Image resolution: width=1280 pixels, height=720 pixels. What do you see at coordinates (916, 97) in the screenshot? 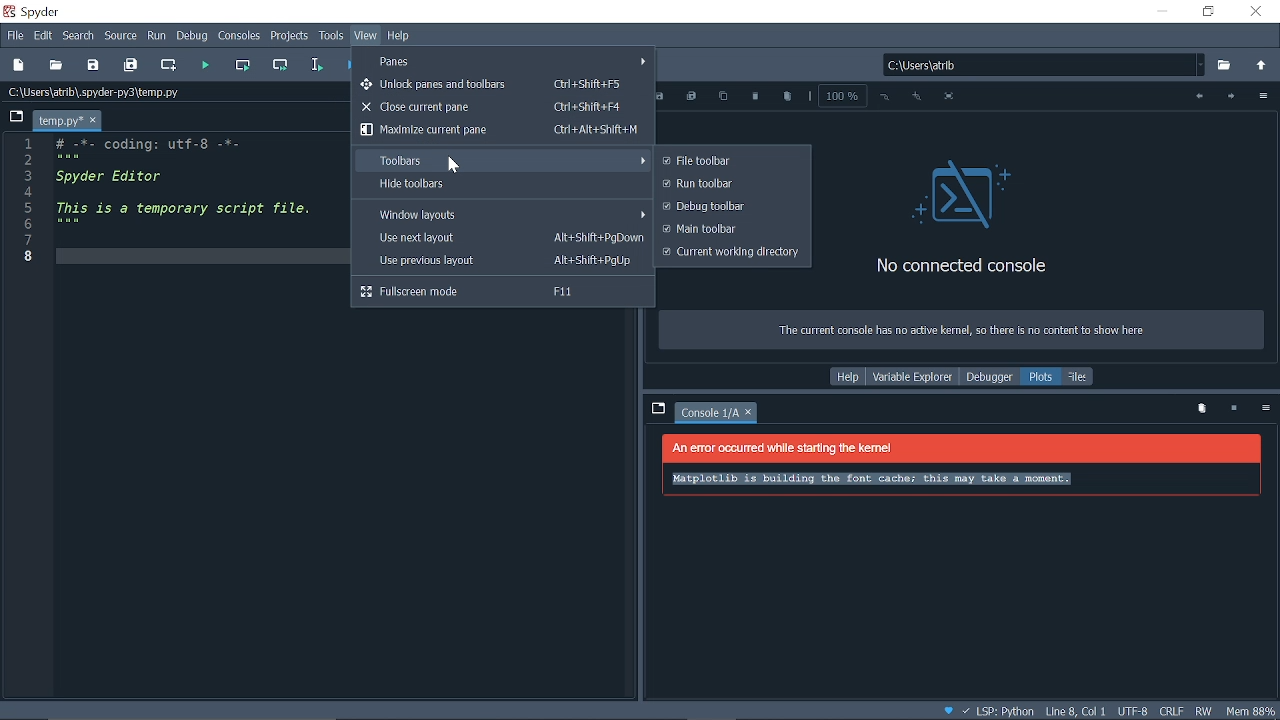
I see `Zoom in` at bounding box center [916, 97].